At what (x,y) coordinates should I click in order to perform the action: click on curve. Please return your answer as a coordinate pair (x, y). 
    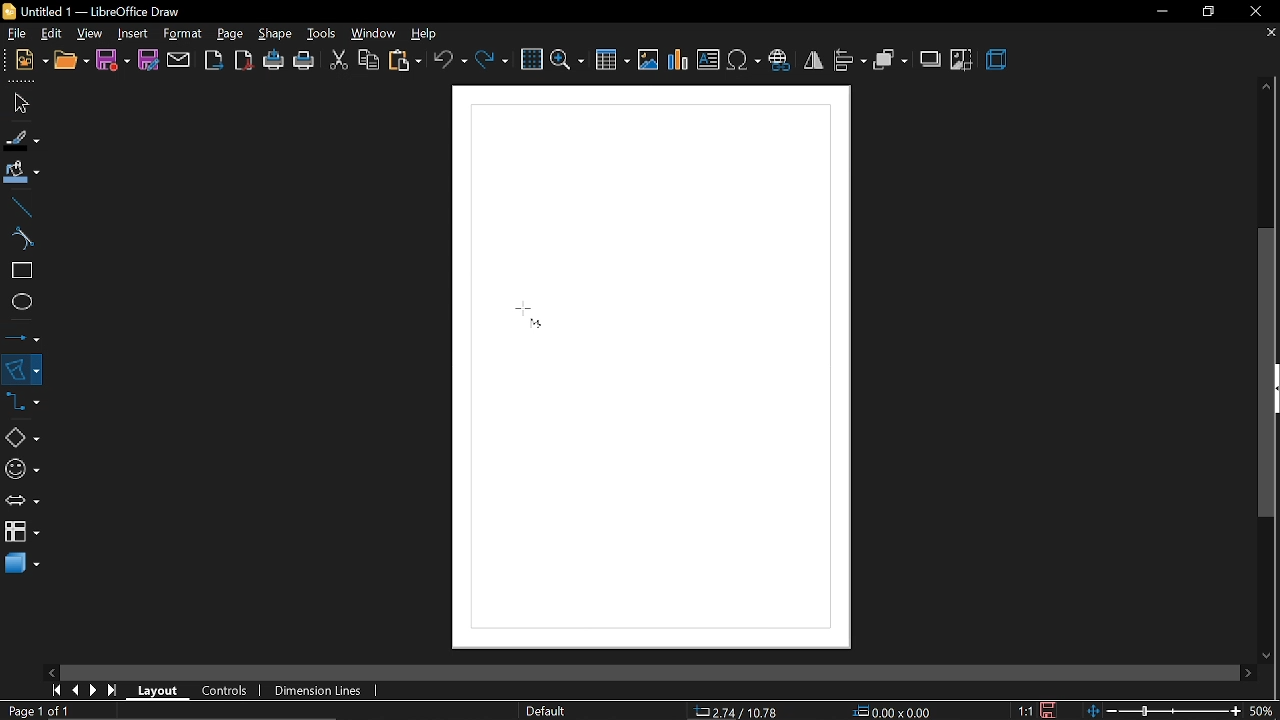
    Looking at the image, I should click on (18, 240).